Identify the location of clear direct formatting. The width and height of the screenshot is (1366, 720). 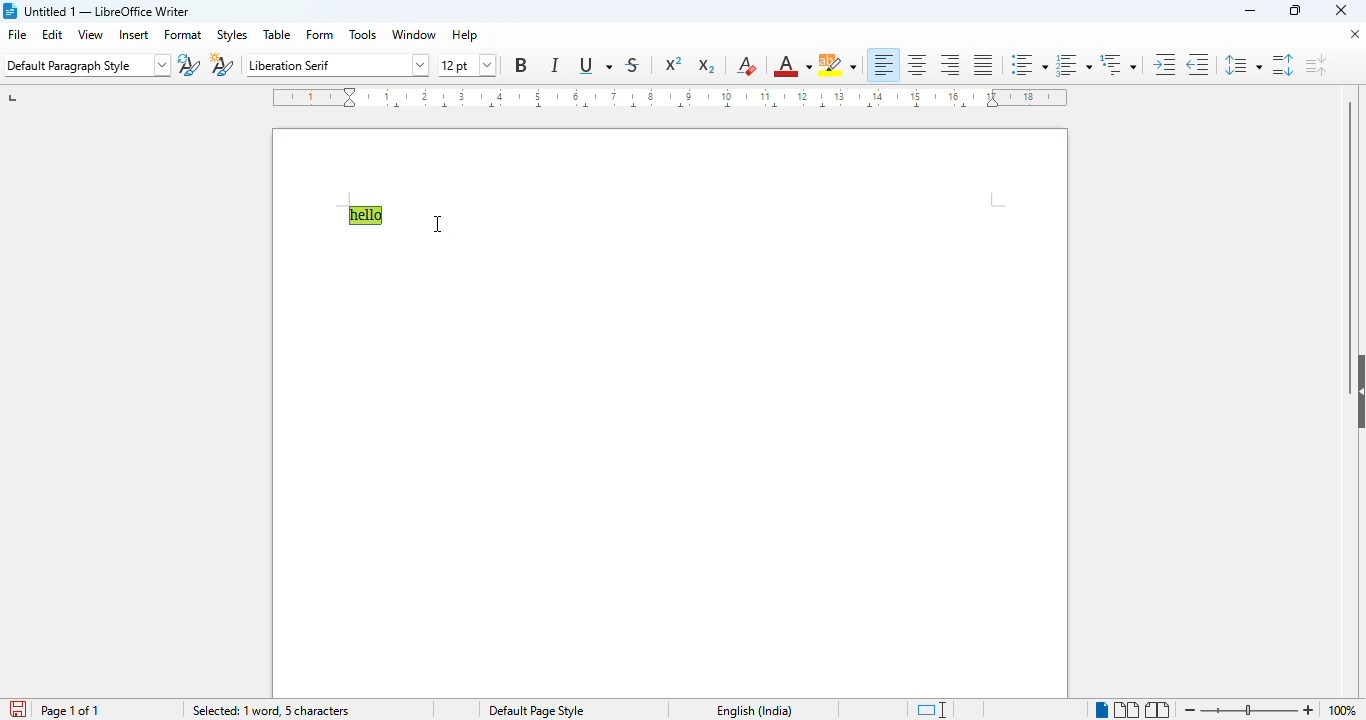
(747, 65).